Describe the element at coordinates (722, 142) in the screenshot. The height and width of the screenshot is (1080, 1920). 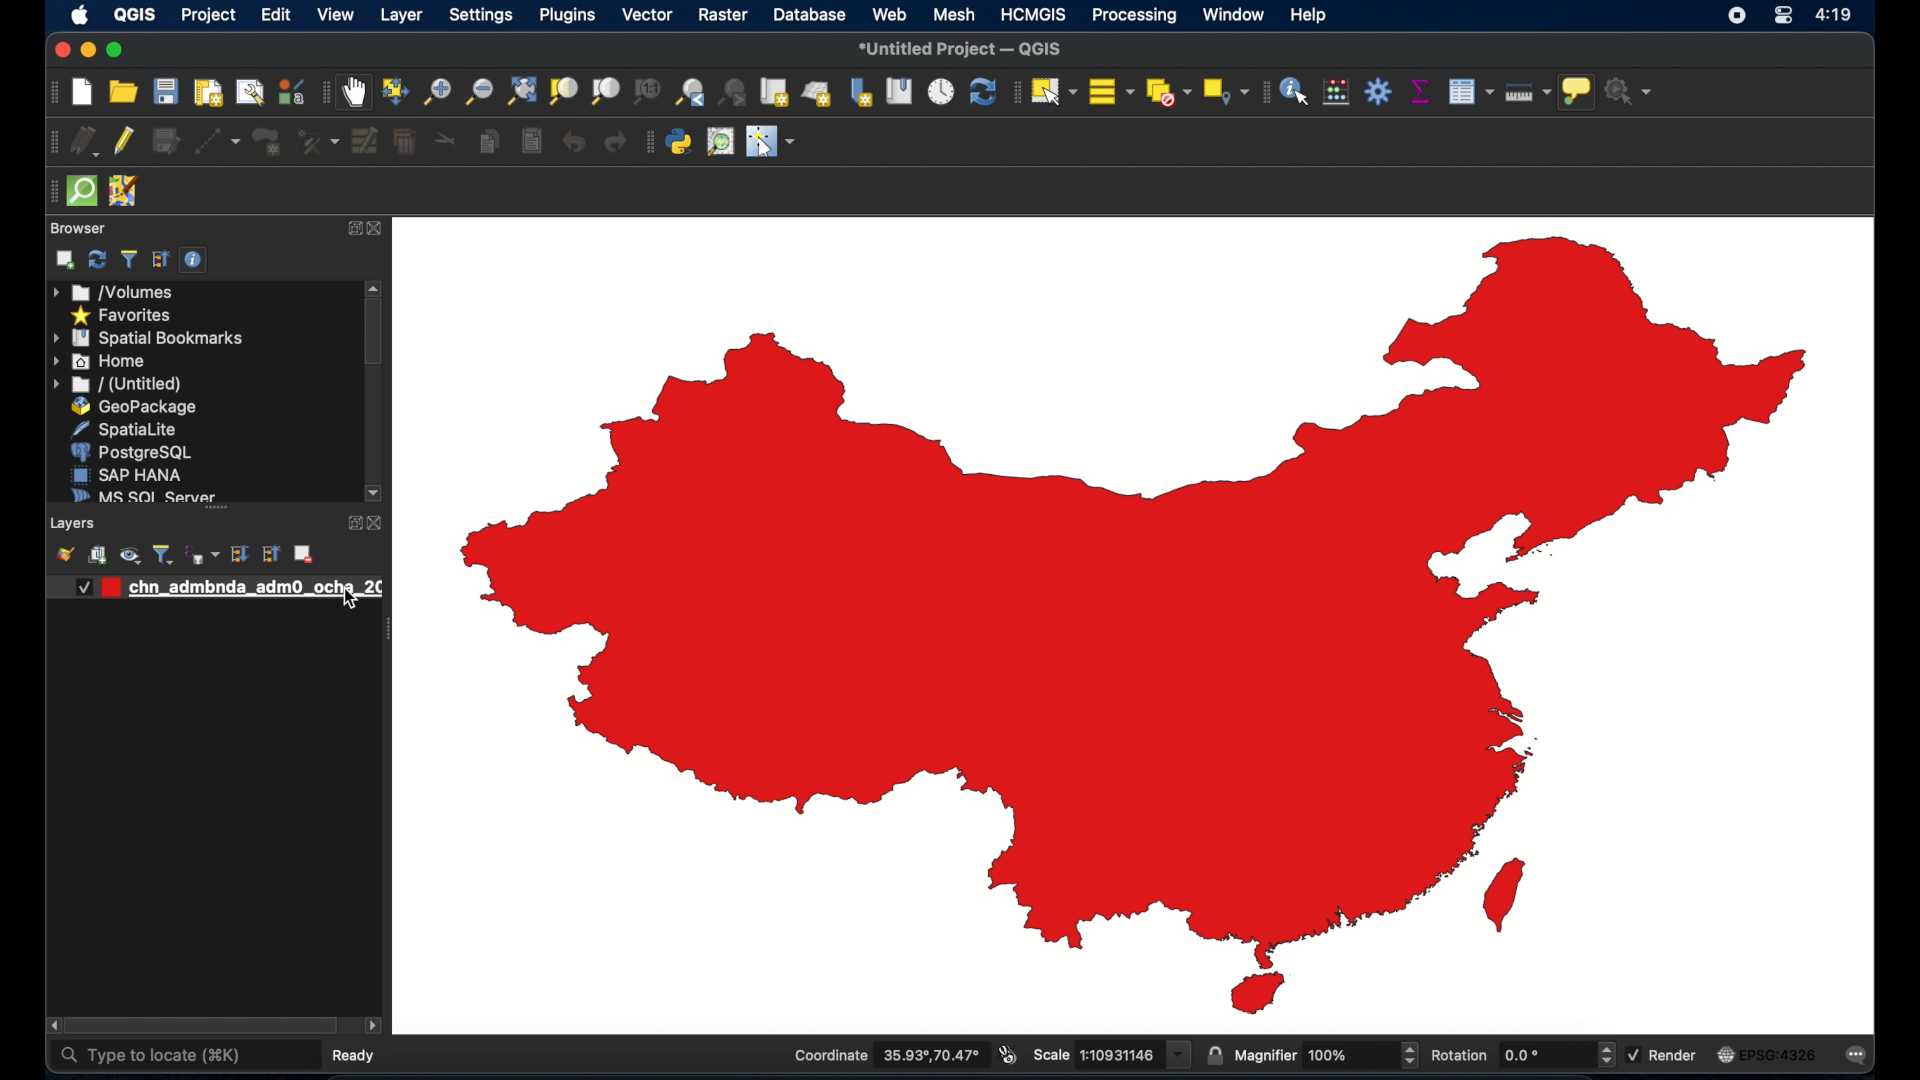
I see `osm place search` at that location.